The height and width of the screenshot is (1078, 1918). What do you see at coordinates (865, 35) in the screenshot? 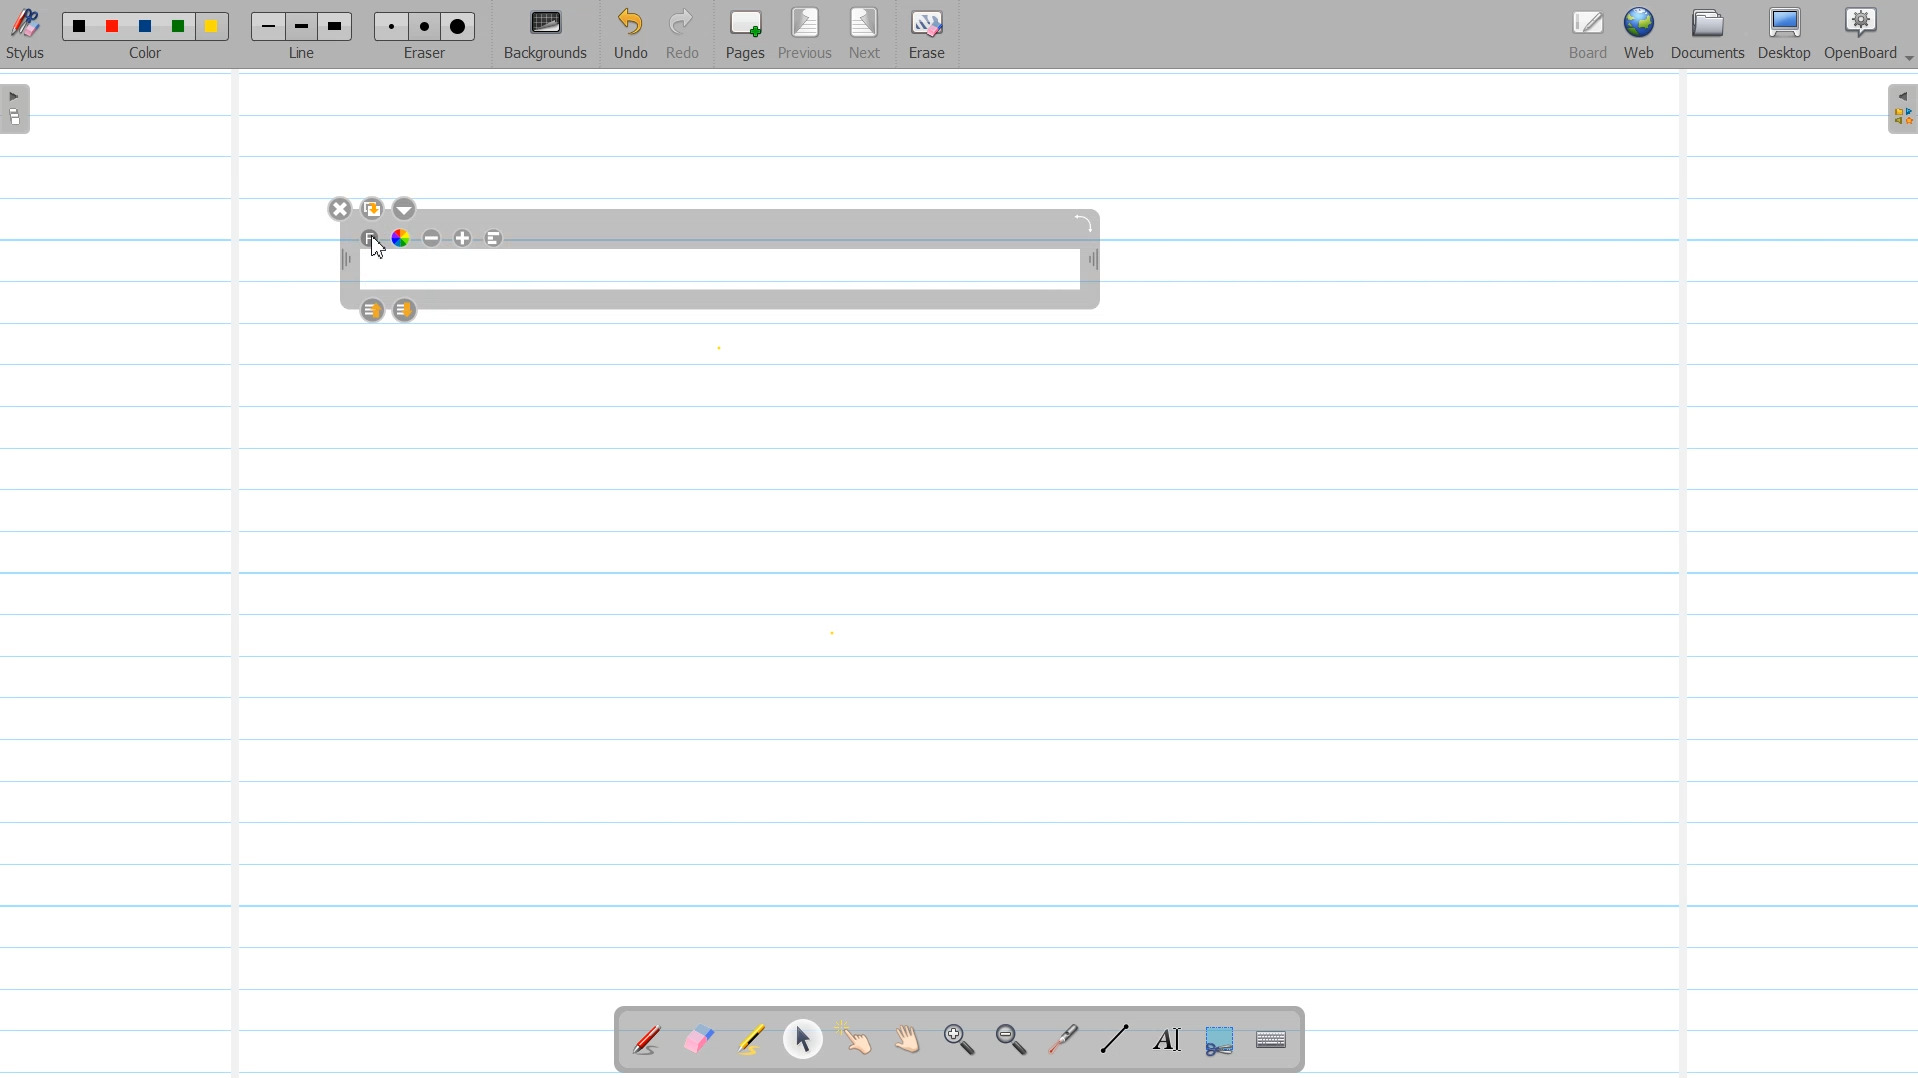
I see `Next` at bounding box center [865, 35].